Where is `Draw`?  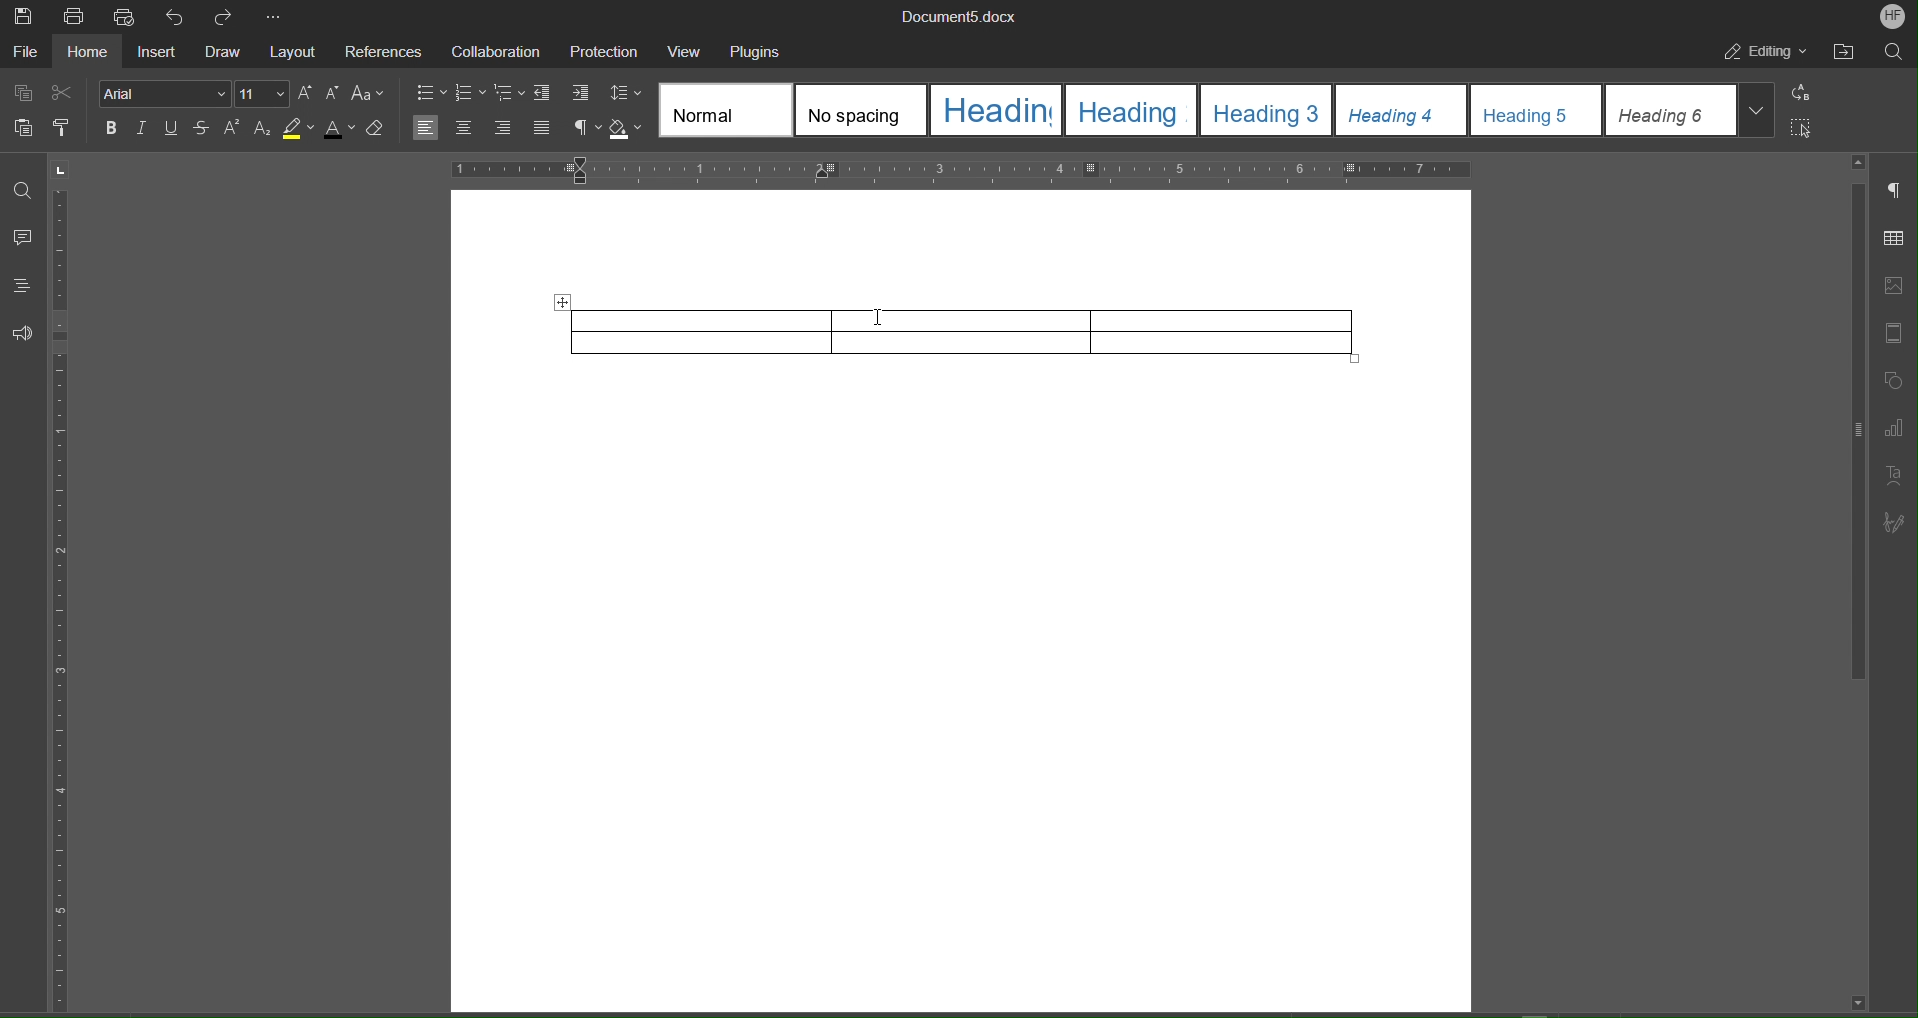
Draw is located at coordinates (228, 55).